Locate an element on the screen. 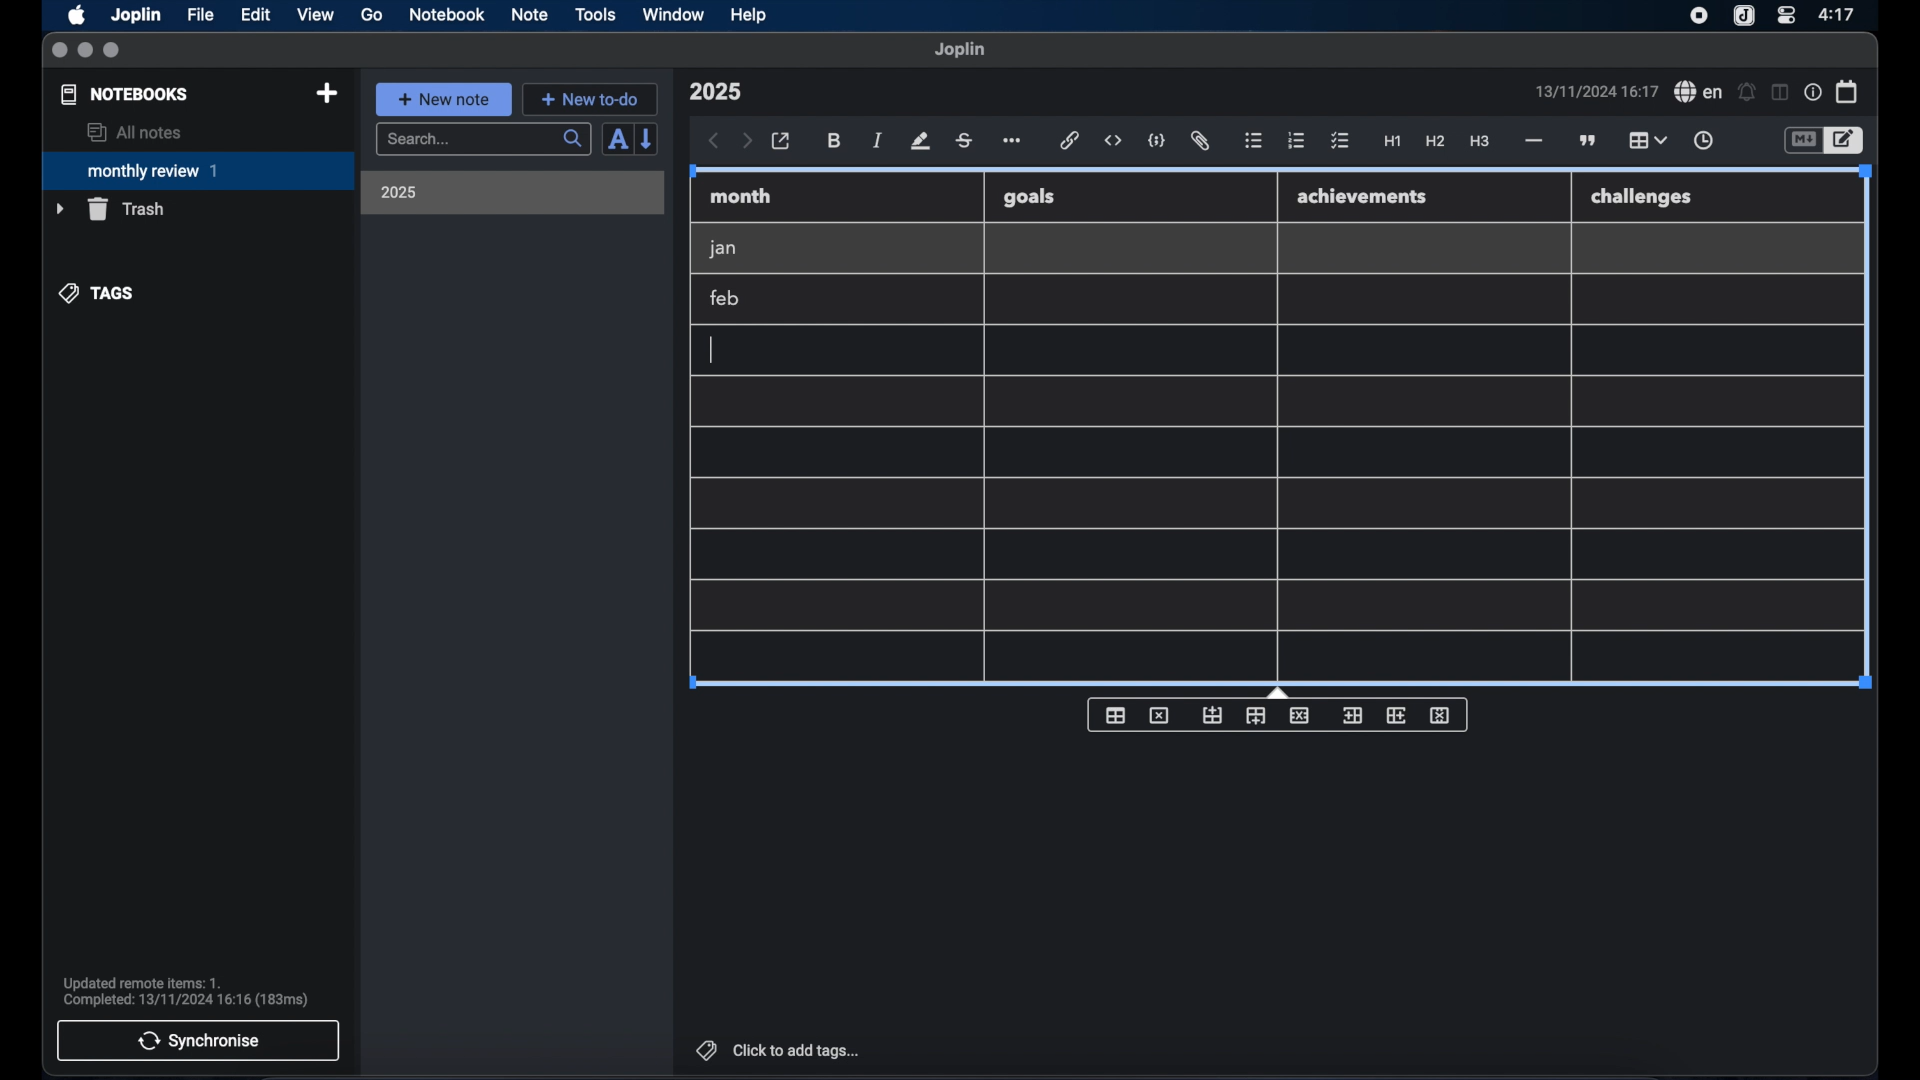  new note is located at coordinates (443, 99).